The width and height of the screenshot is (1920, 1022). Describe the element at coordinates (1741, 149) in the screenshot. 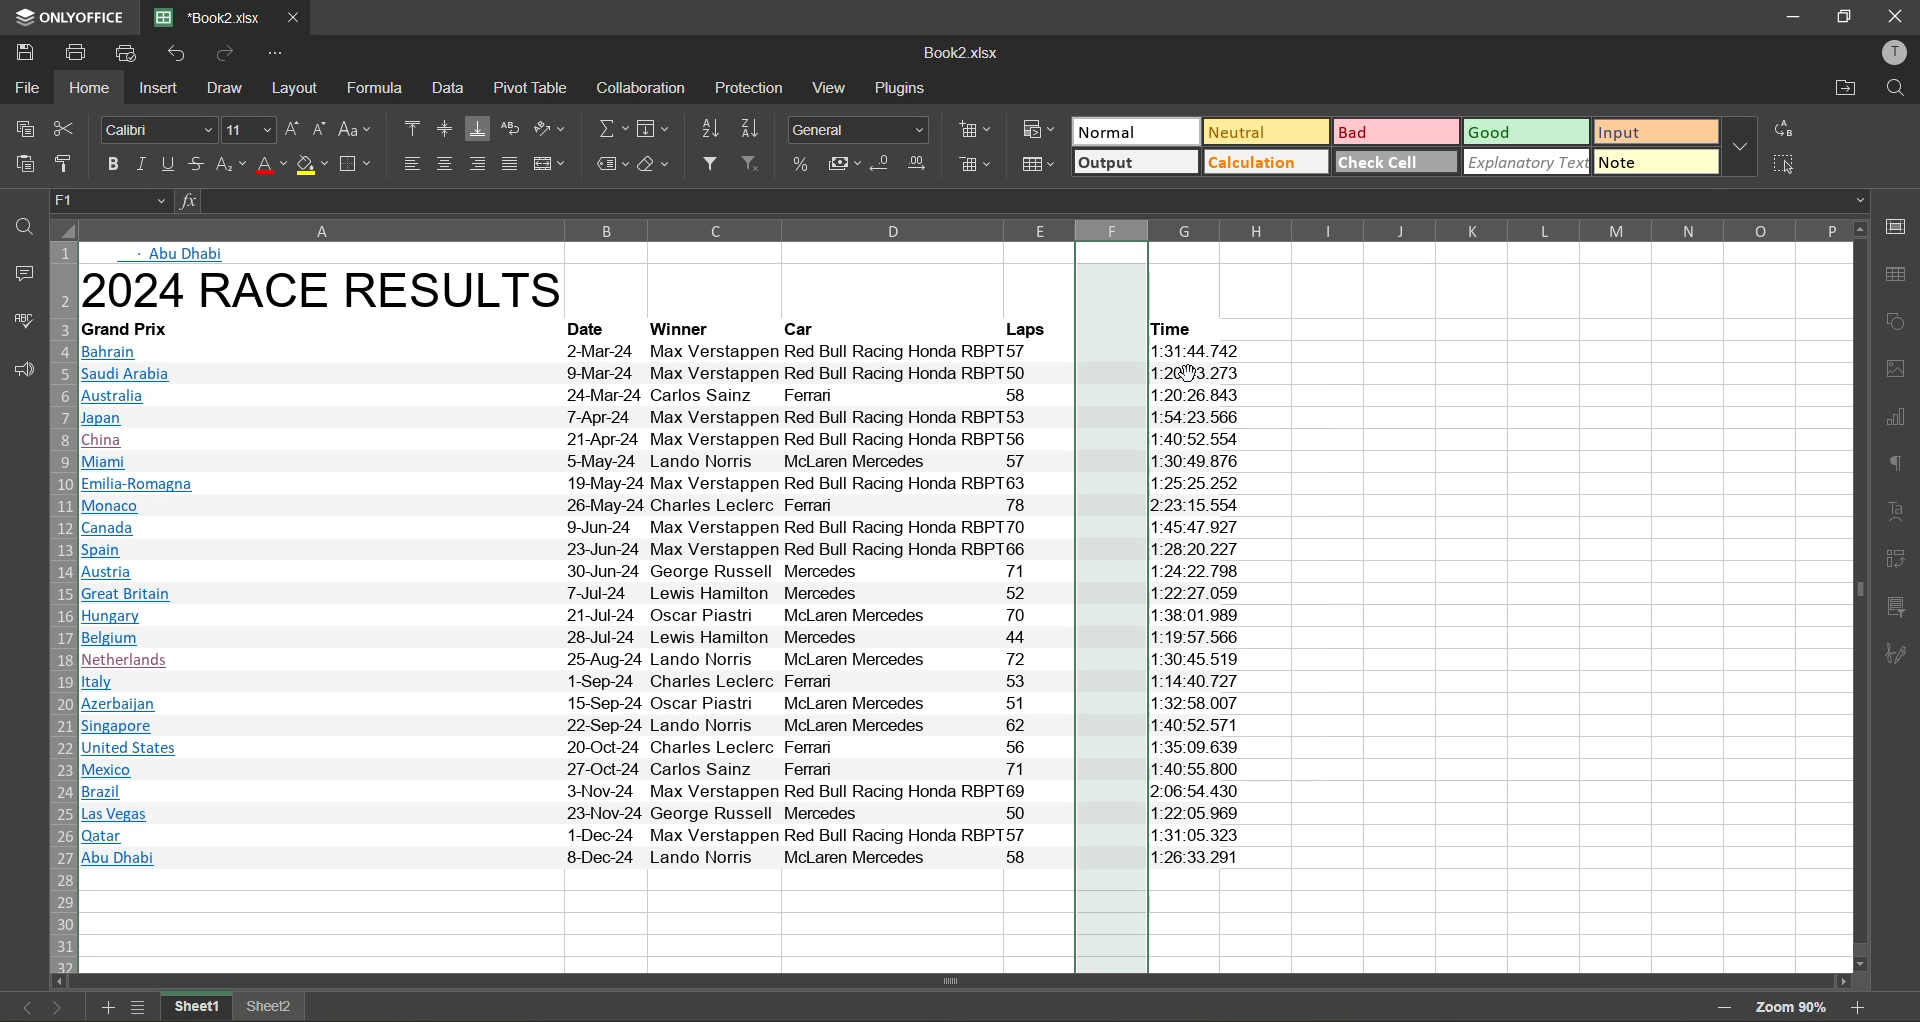

I see `more options` at that location.